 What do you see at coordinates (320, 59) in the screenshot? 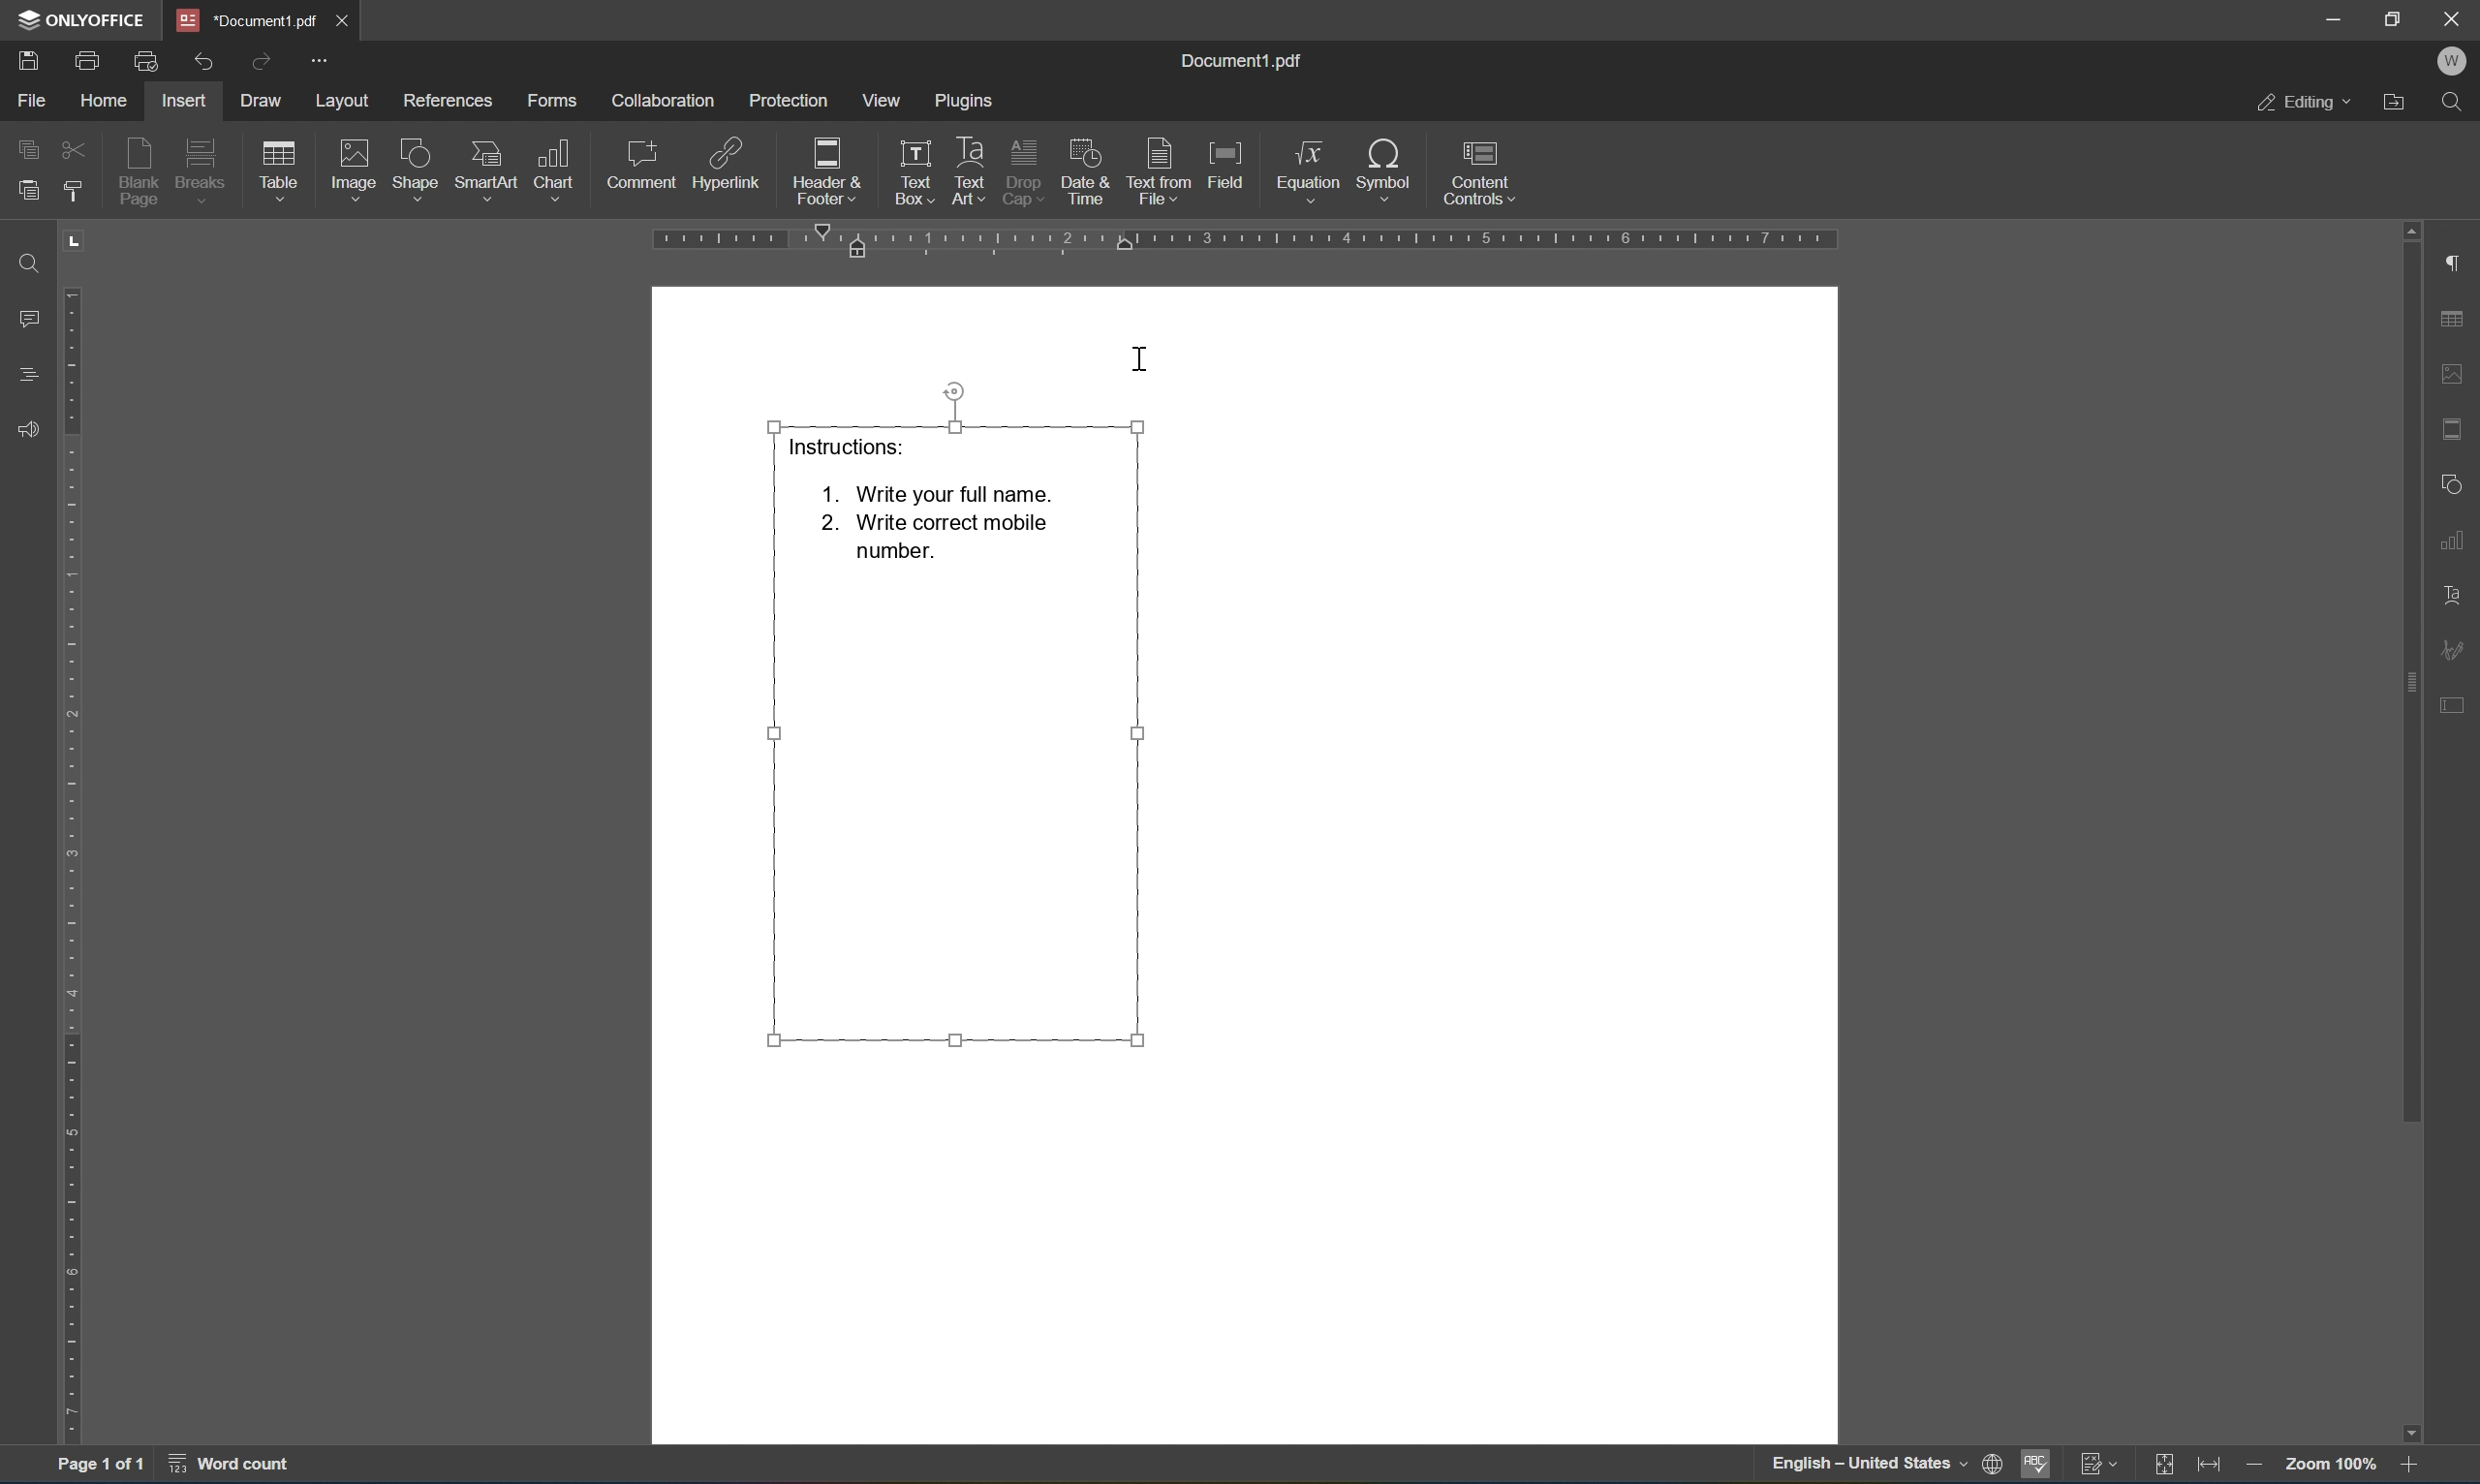
I see `More` at bounding box center [320, 59].